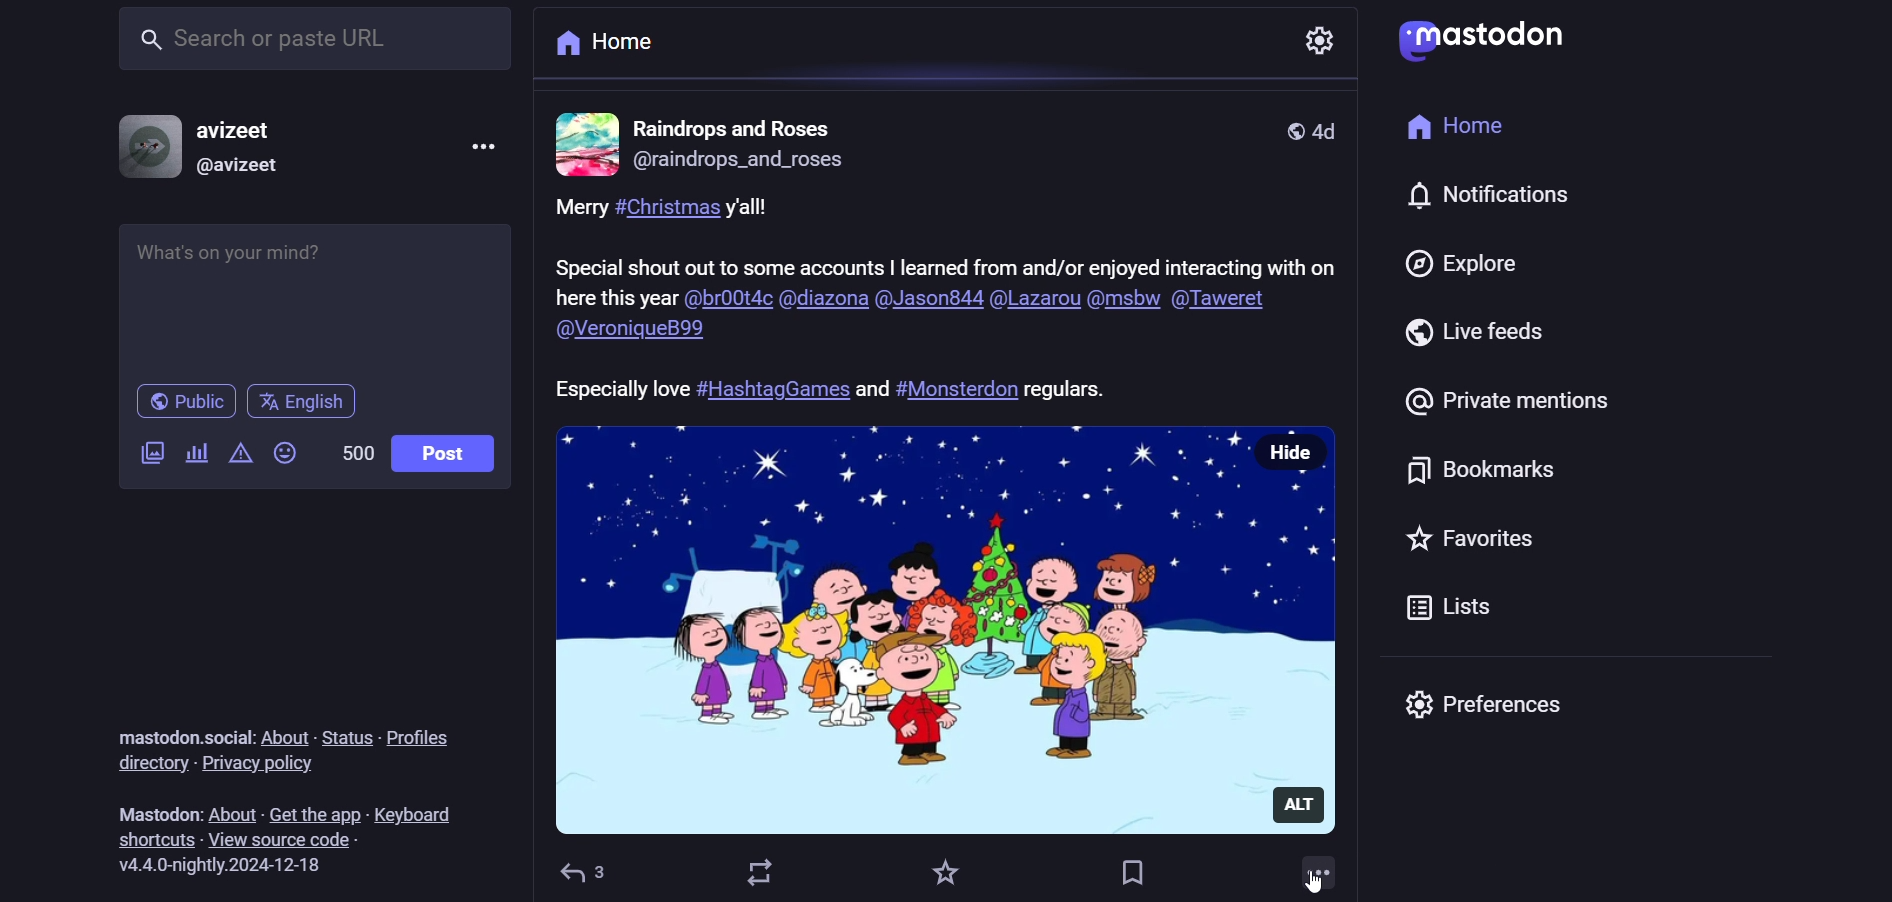 This screenshot has height=902, width=1892. What do you see at coordinates (1125, 303) in the screenshot?
I see `@msbw` at bounding box center [1125, 303].